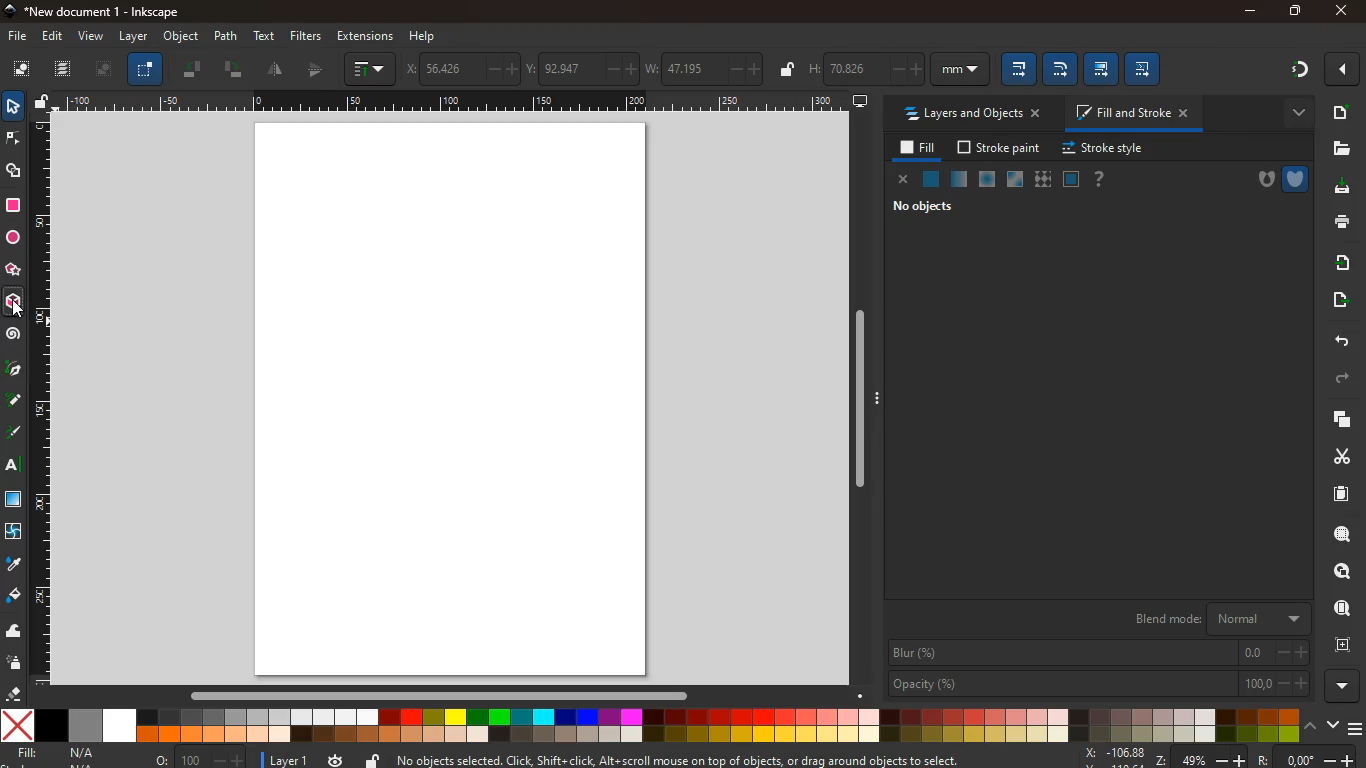 Image resolution: width=1366 pixels, height=768 pixels. What do you see at coordinates (1148, 69) in the screenshot?
I see `edit` at bounding box center [1148, 69].